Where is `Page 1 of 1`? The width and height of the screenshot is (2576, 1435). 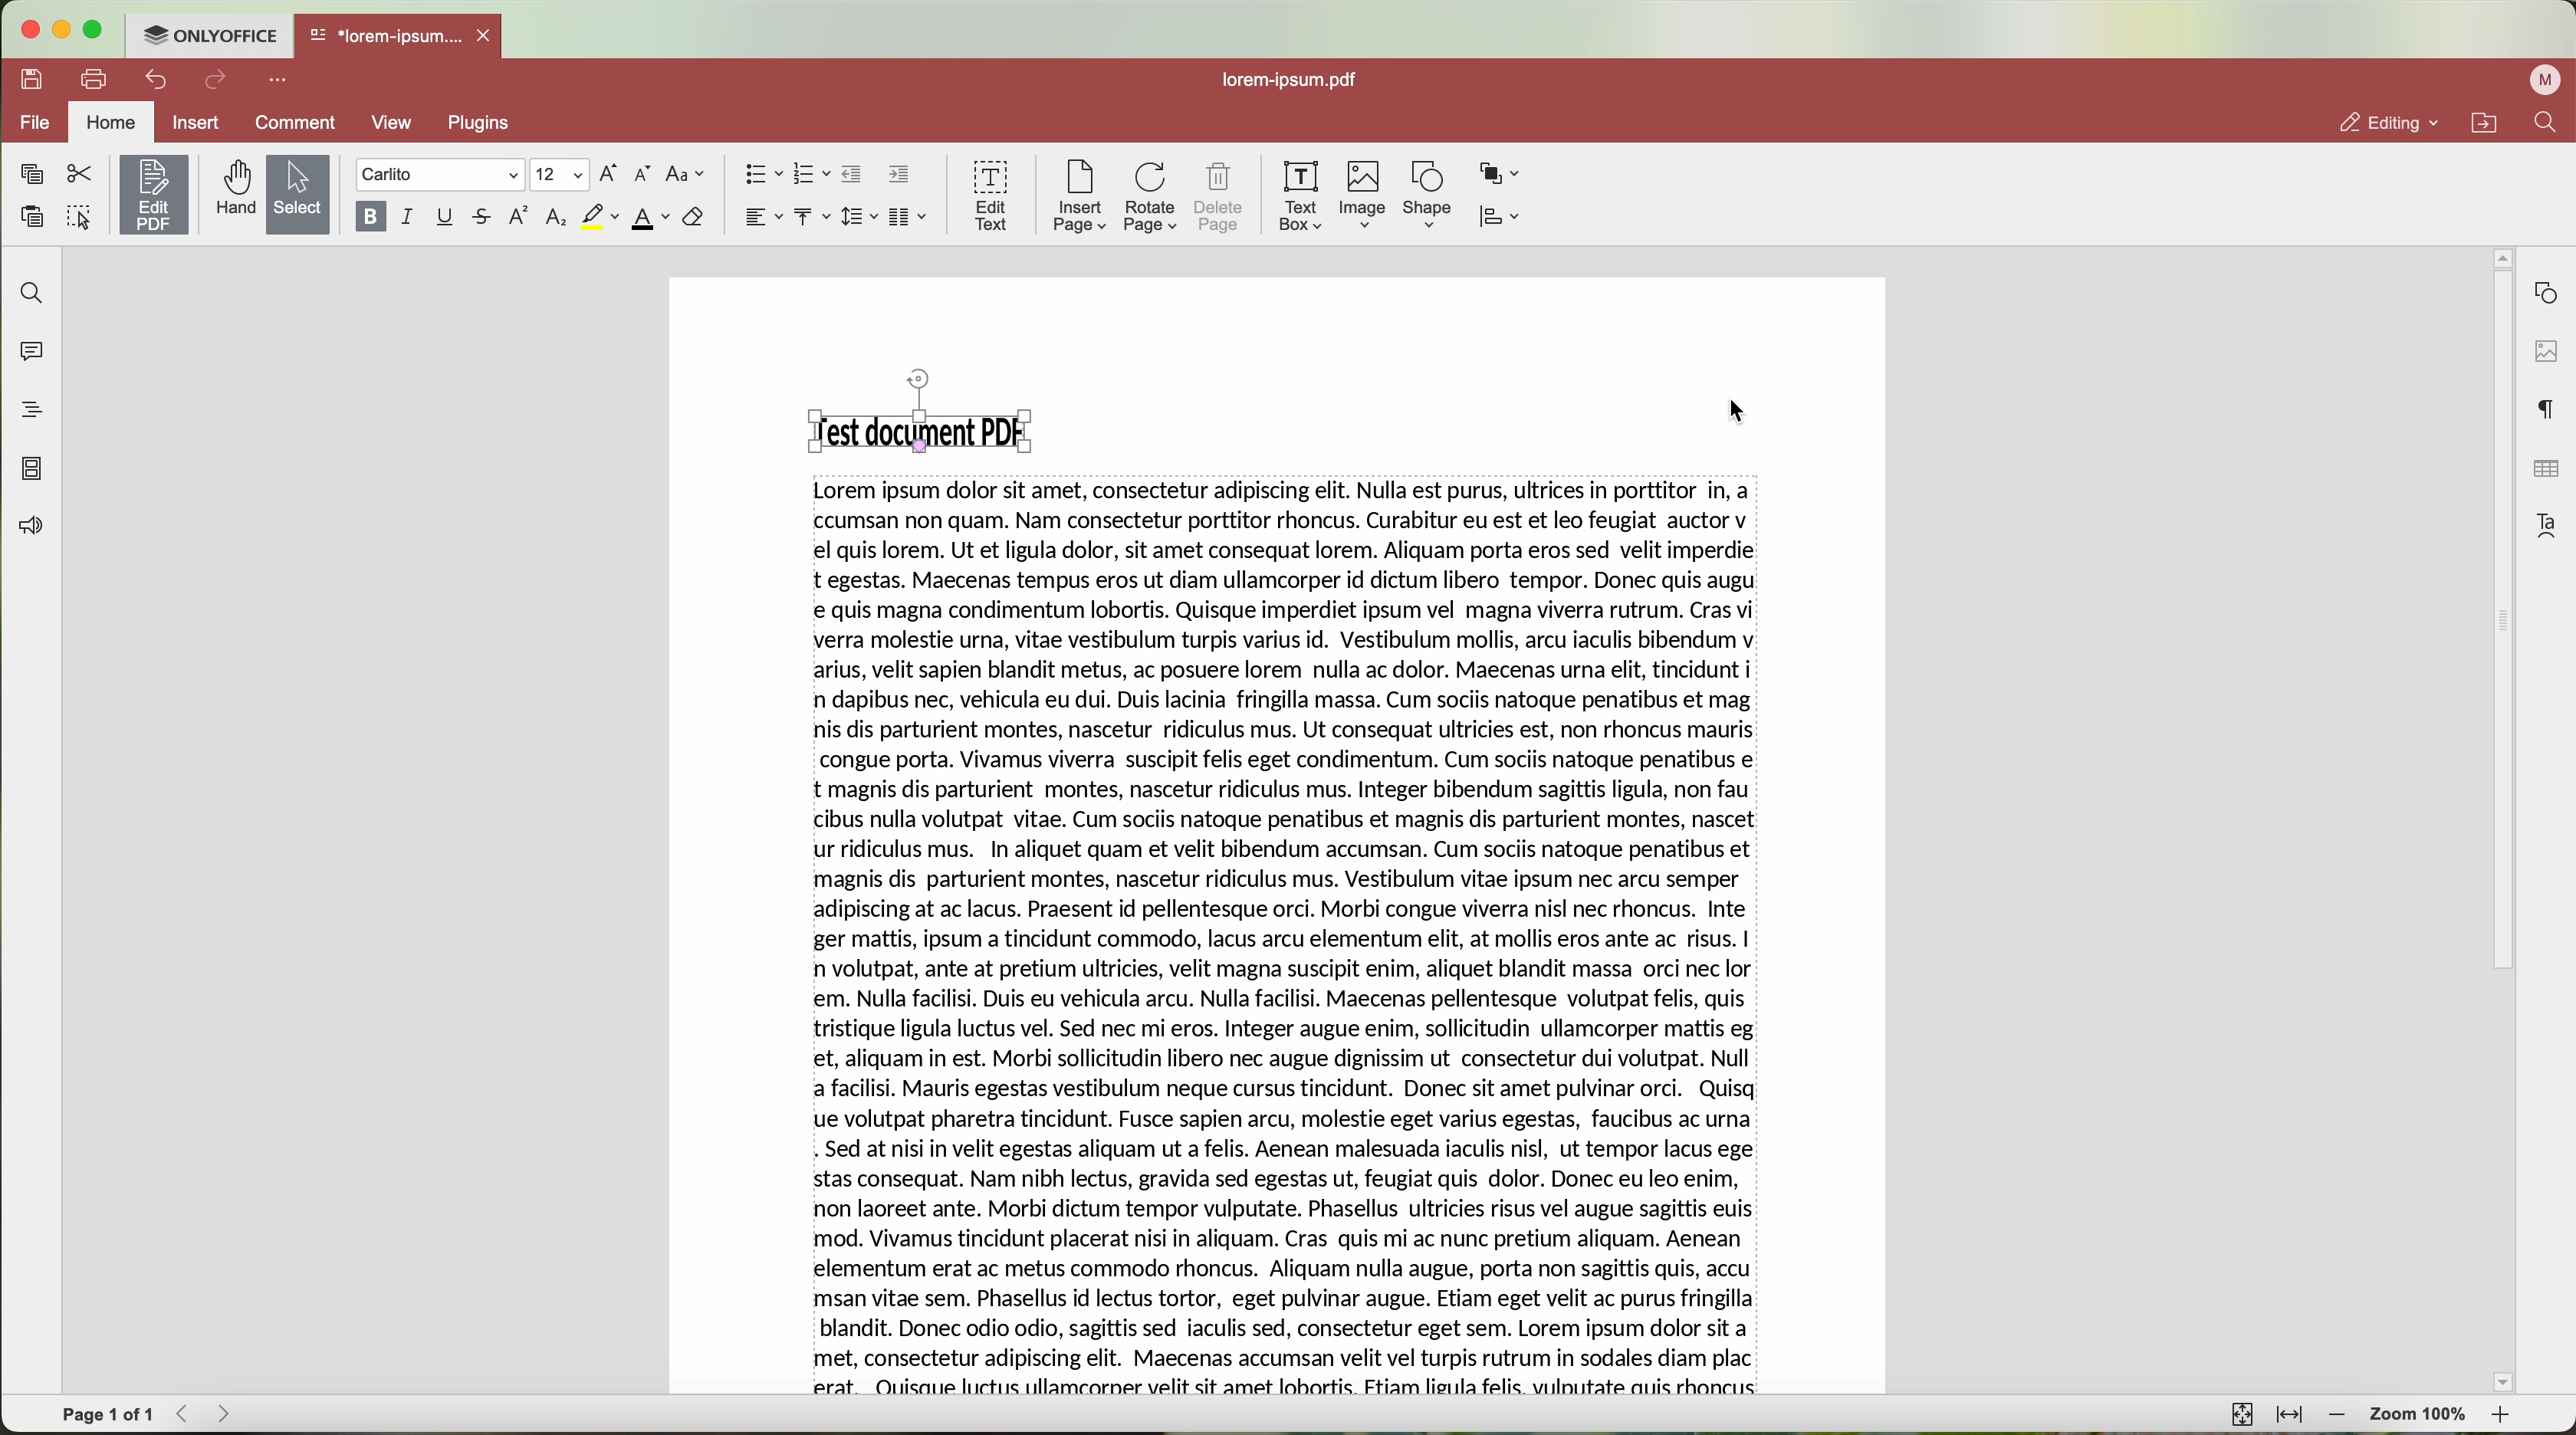 Page 1 of 1 is located at coordinates (108, 1414).